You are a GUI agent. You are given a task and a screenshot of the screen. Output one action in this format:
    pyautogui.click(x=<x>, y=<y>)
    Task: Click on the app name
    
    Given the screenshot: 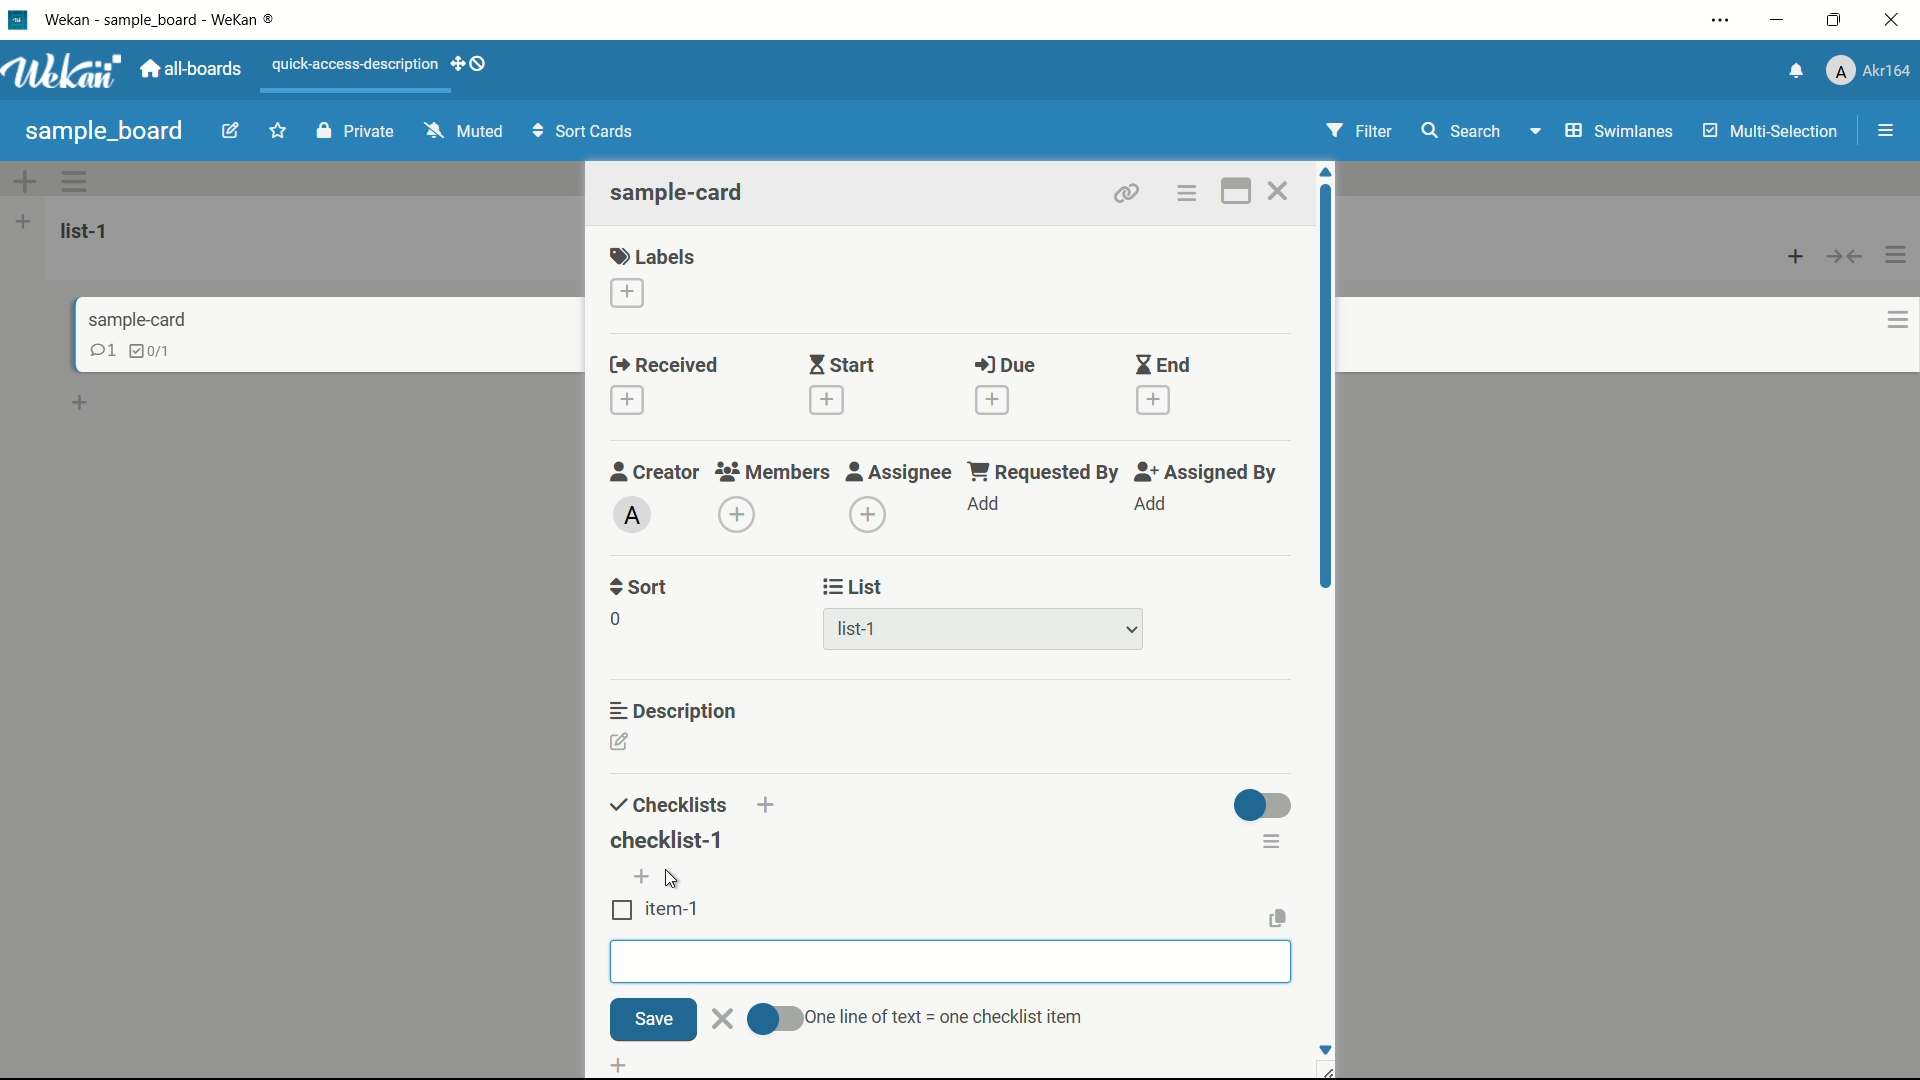 What is the action you would take?
    pyautogui.click(x=164, y=21)
    